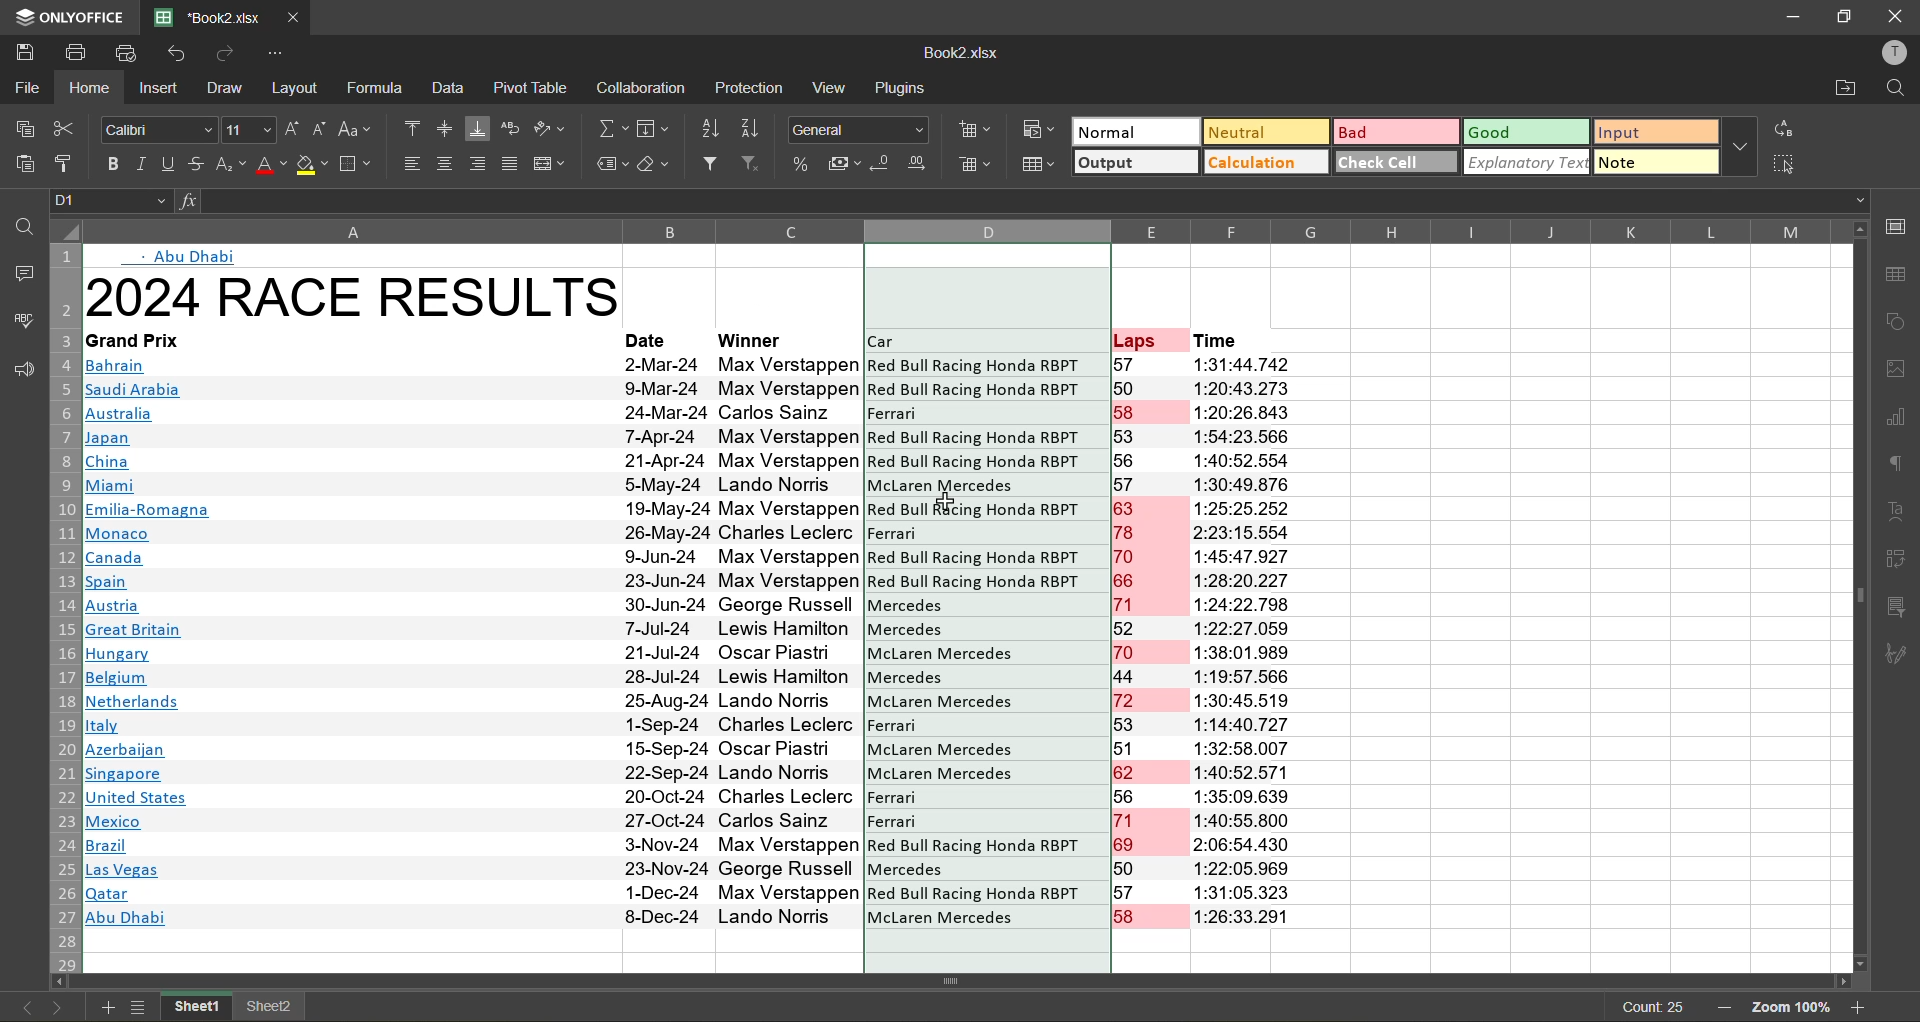  I want to click on sort descending, so click(751, 130).